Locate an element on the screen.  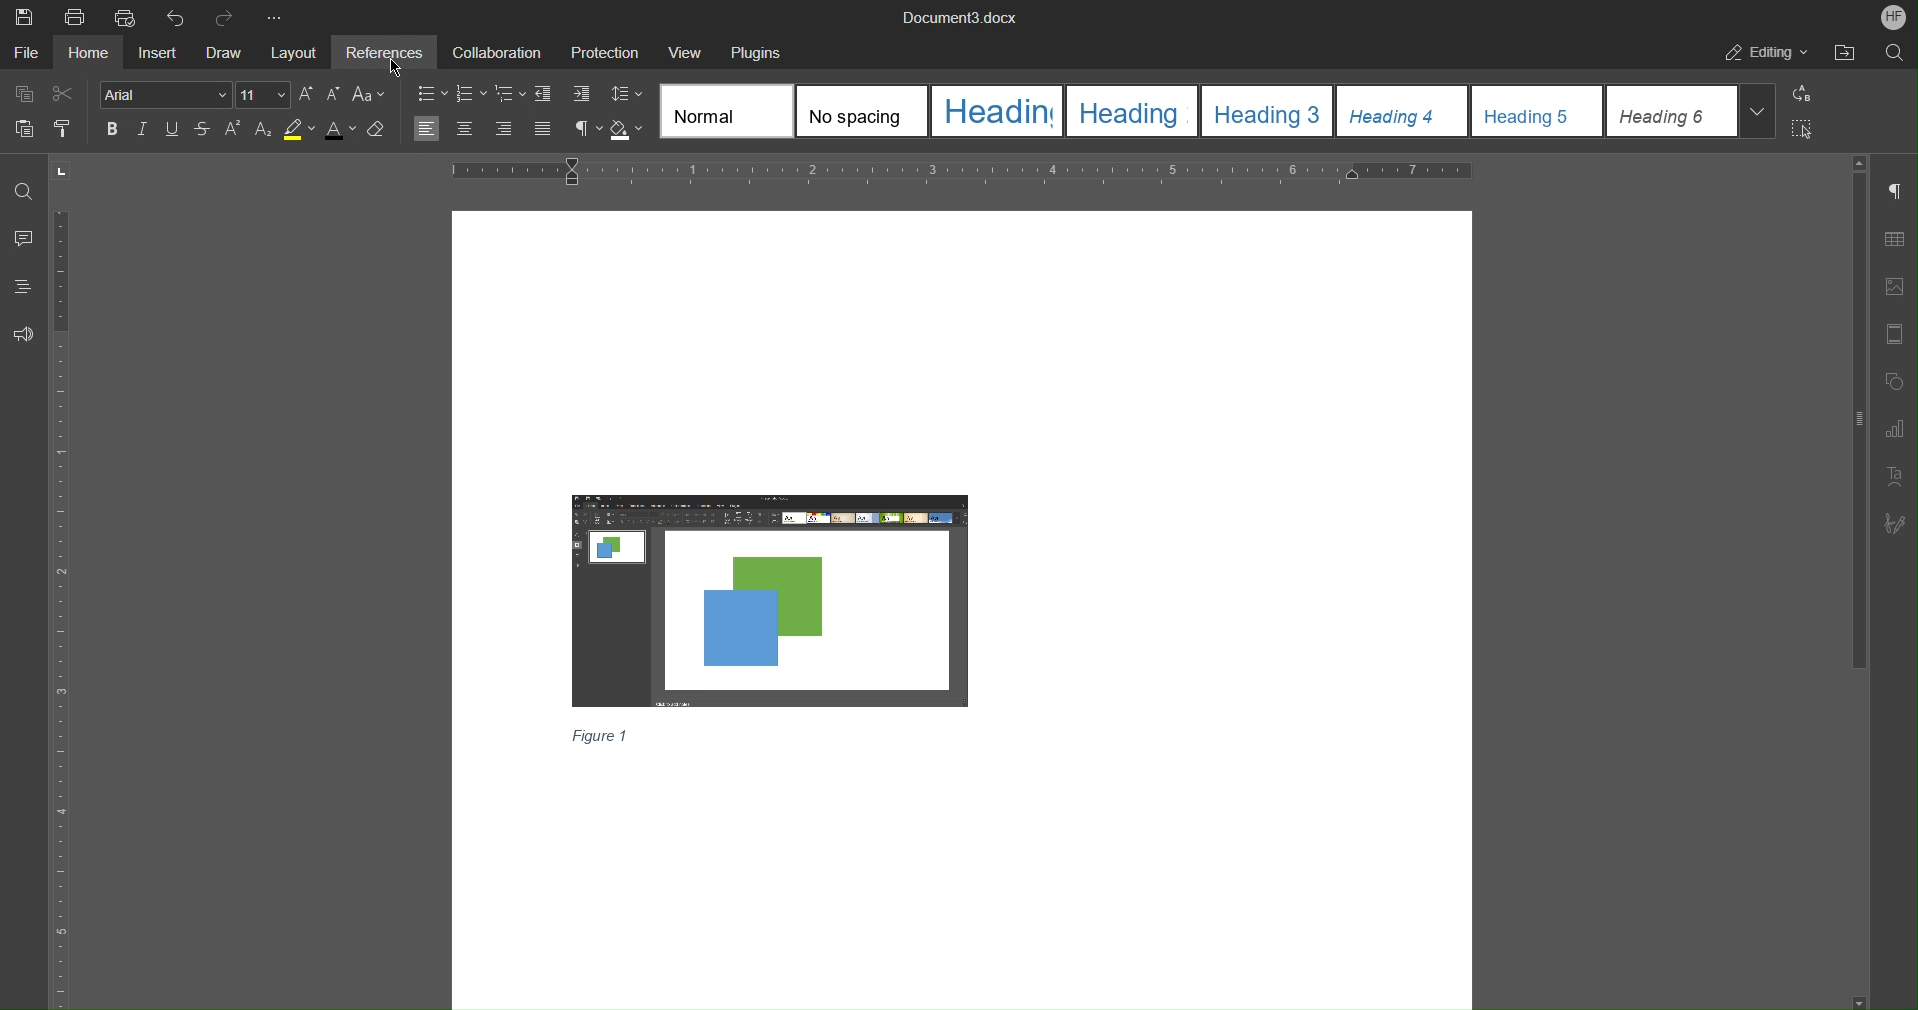
 is located at coordinates (1269, 111).